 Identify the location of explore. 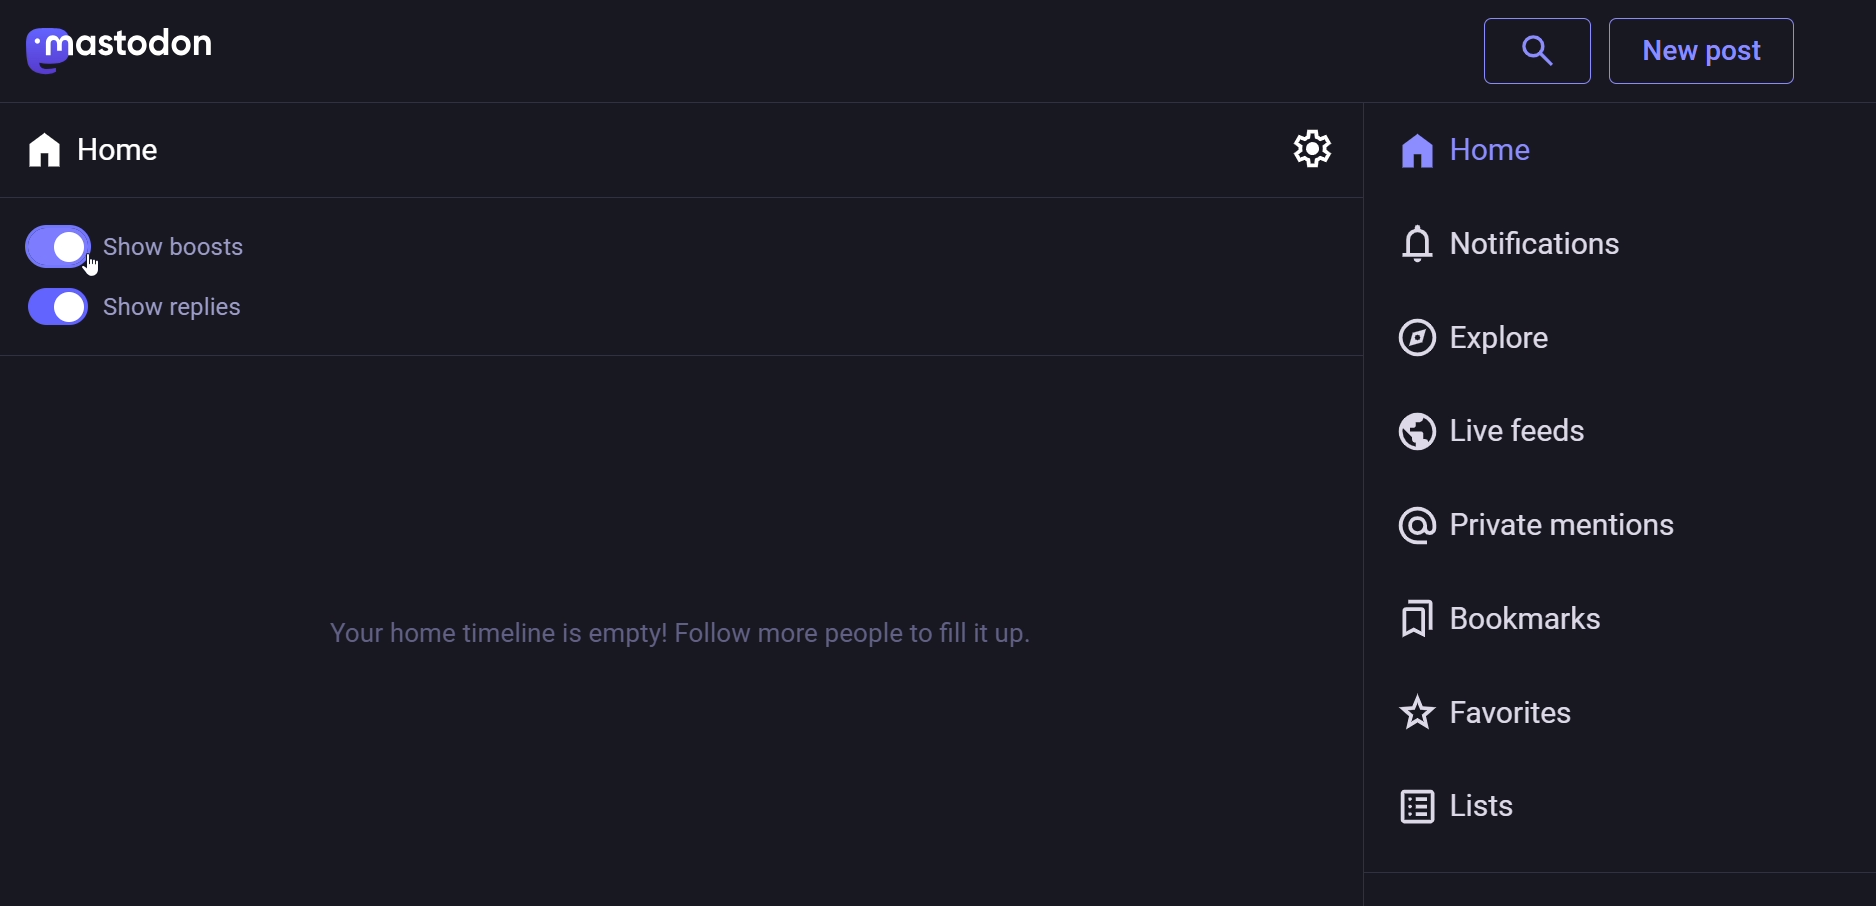
(1484, 330).